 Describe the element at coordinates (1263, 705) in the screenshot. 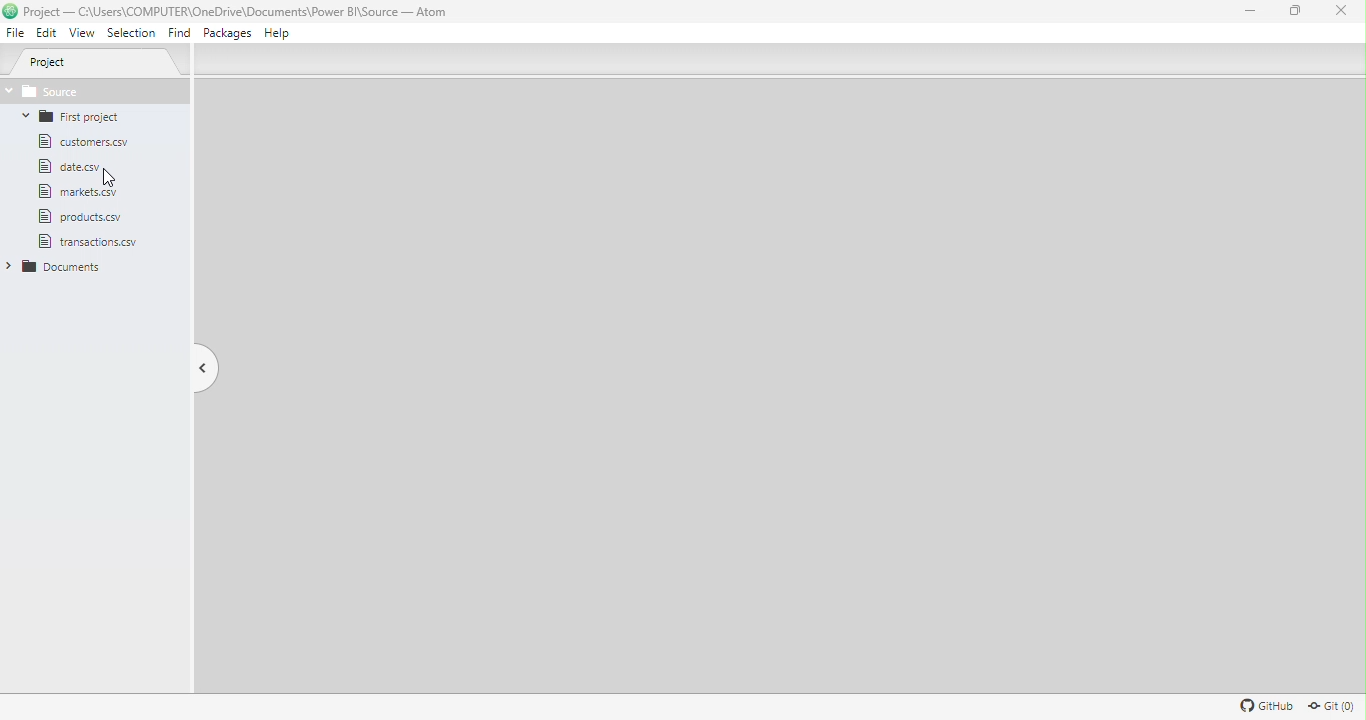

I see `Github` at that location.